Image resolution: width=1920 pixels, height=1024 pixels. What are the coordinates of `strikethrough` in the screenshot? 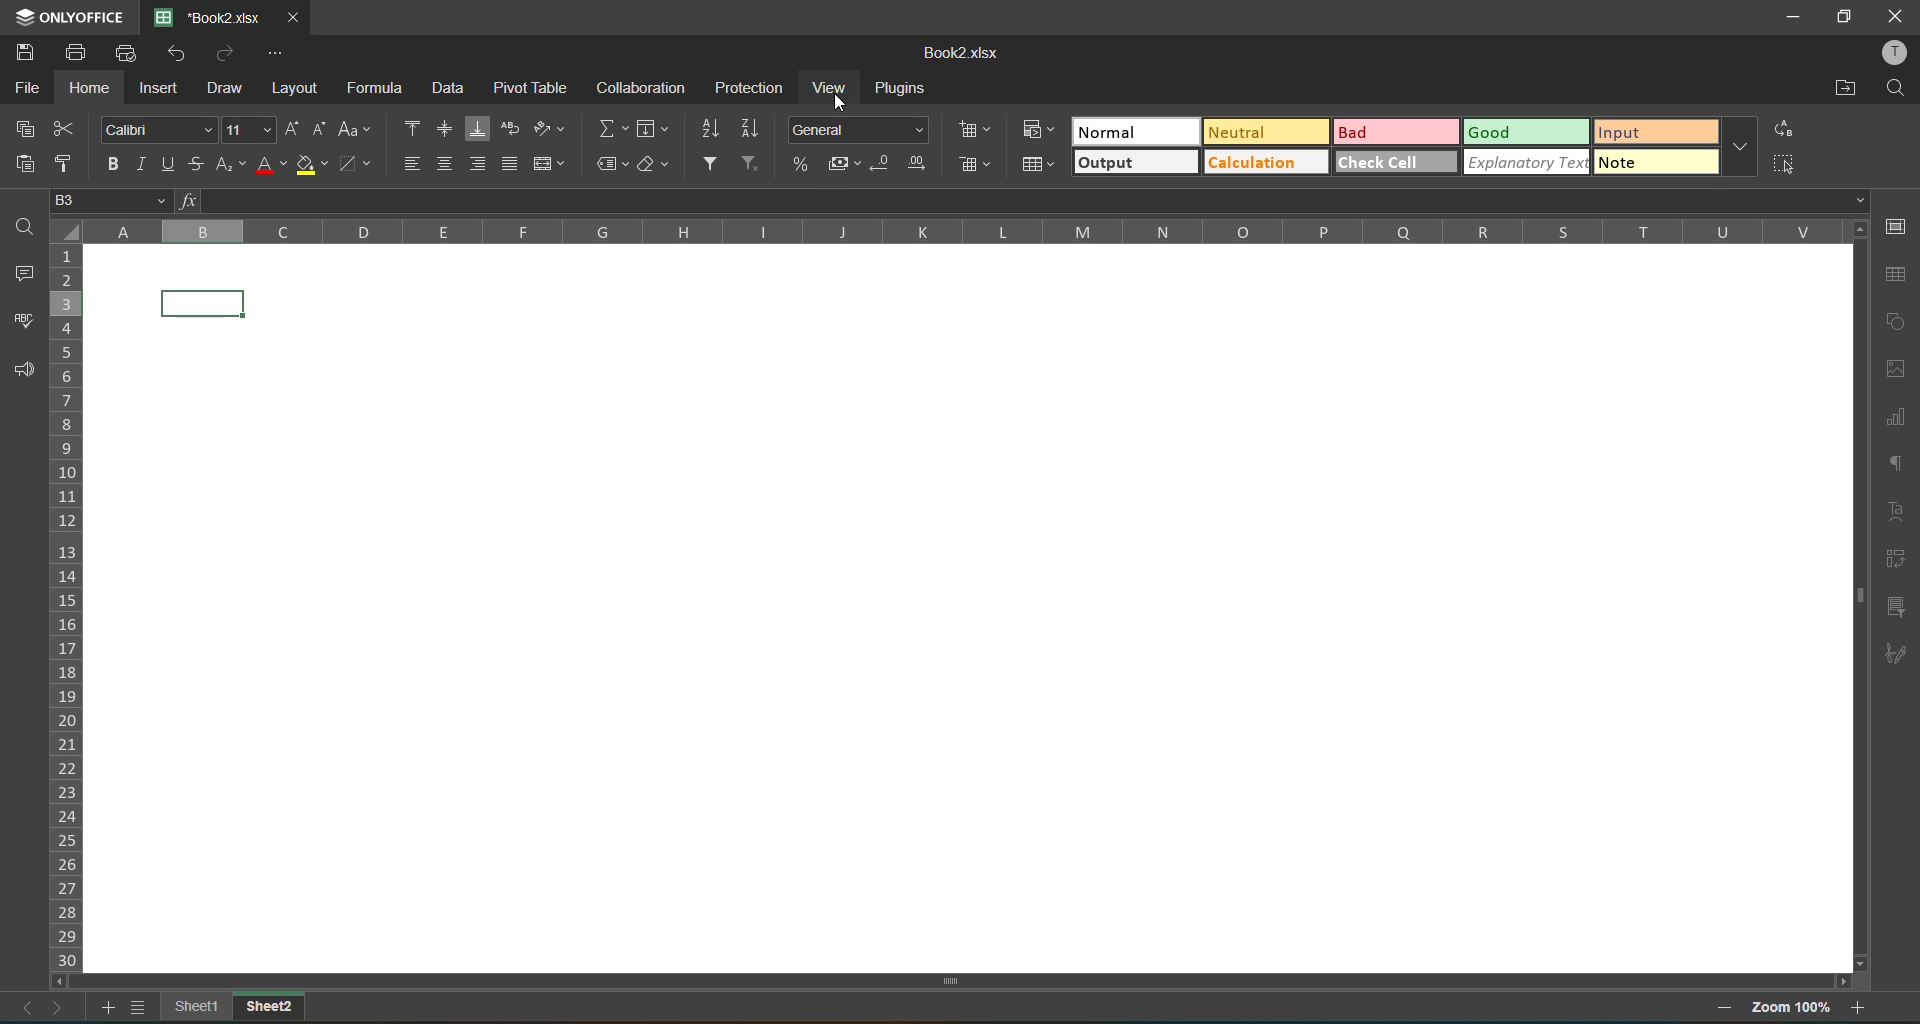 It's located at (197, 164).